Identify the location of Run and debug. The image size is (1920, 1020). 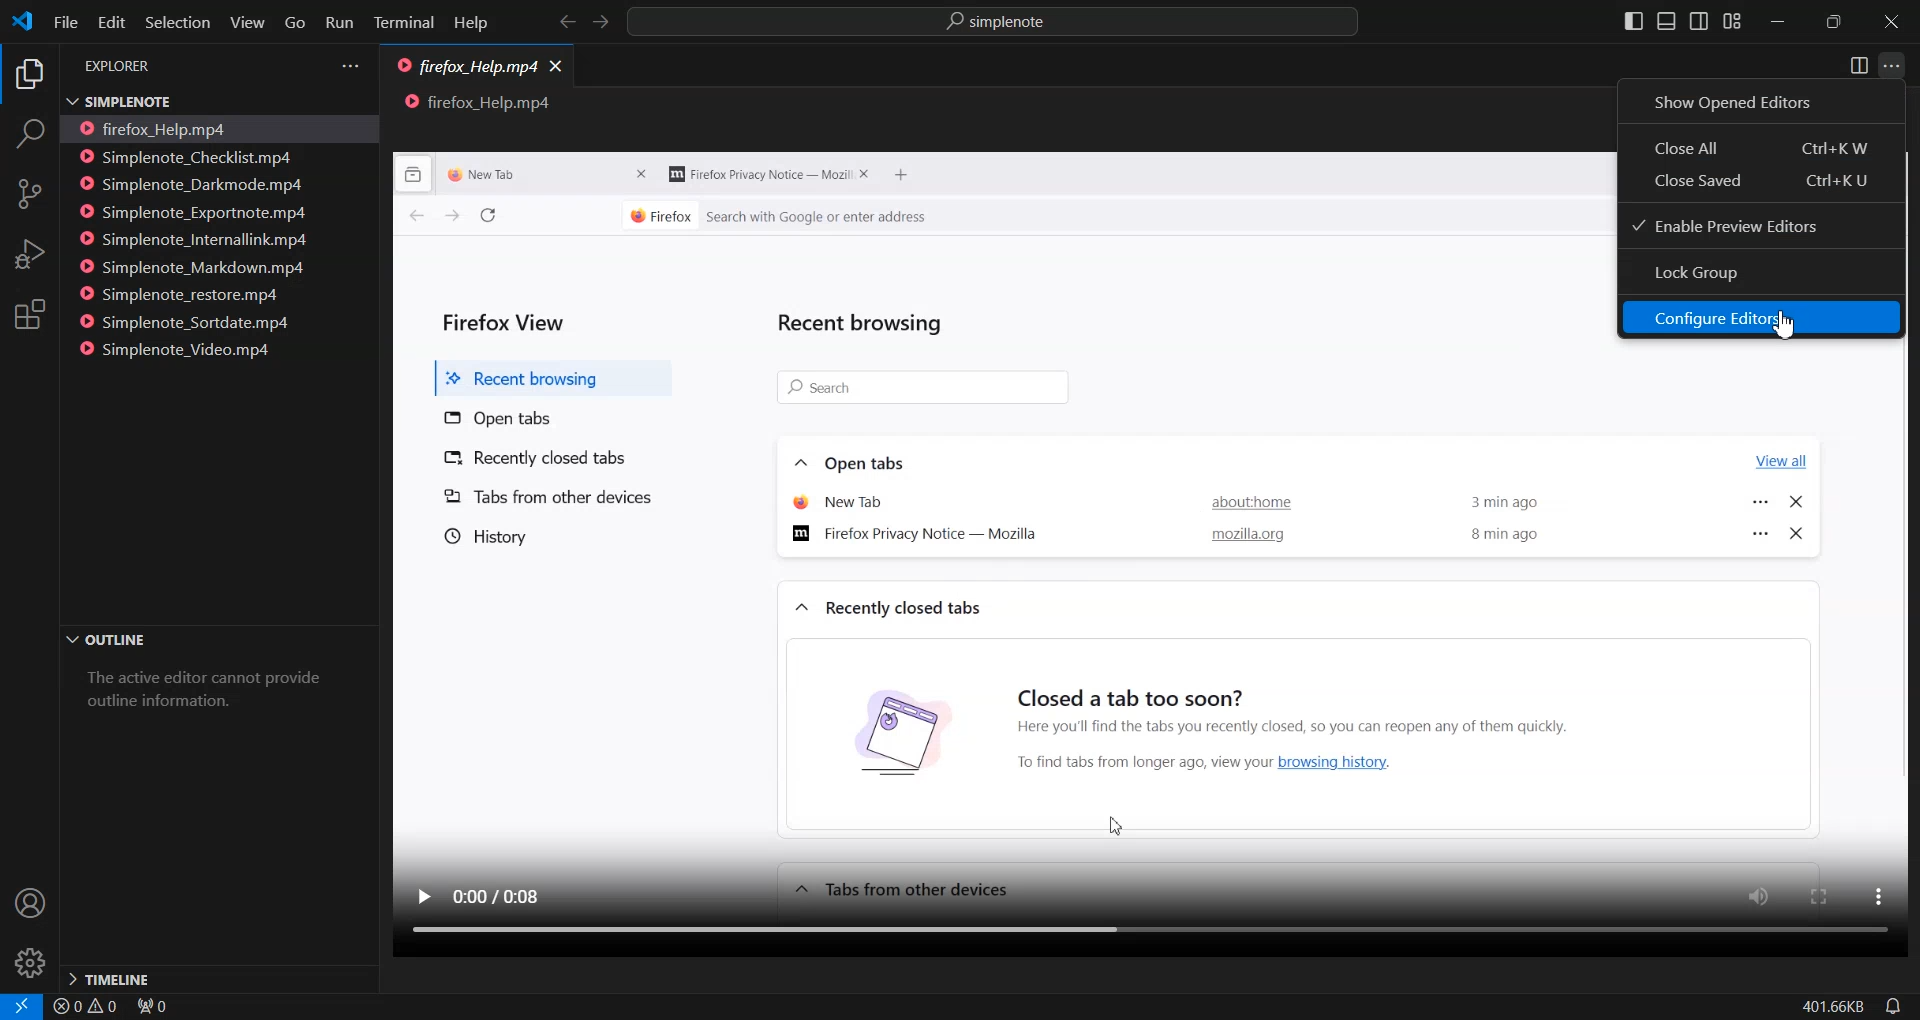
(28, 254).